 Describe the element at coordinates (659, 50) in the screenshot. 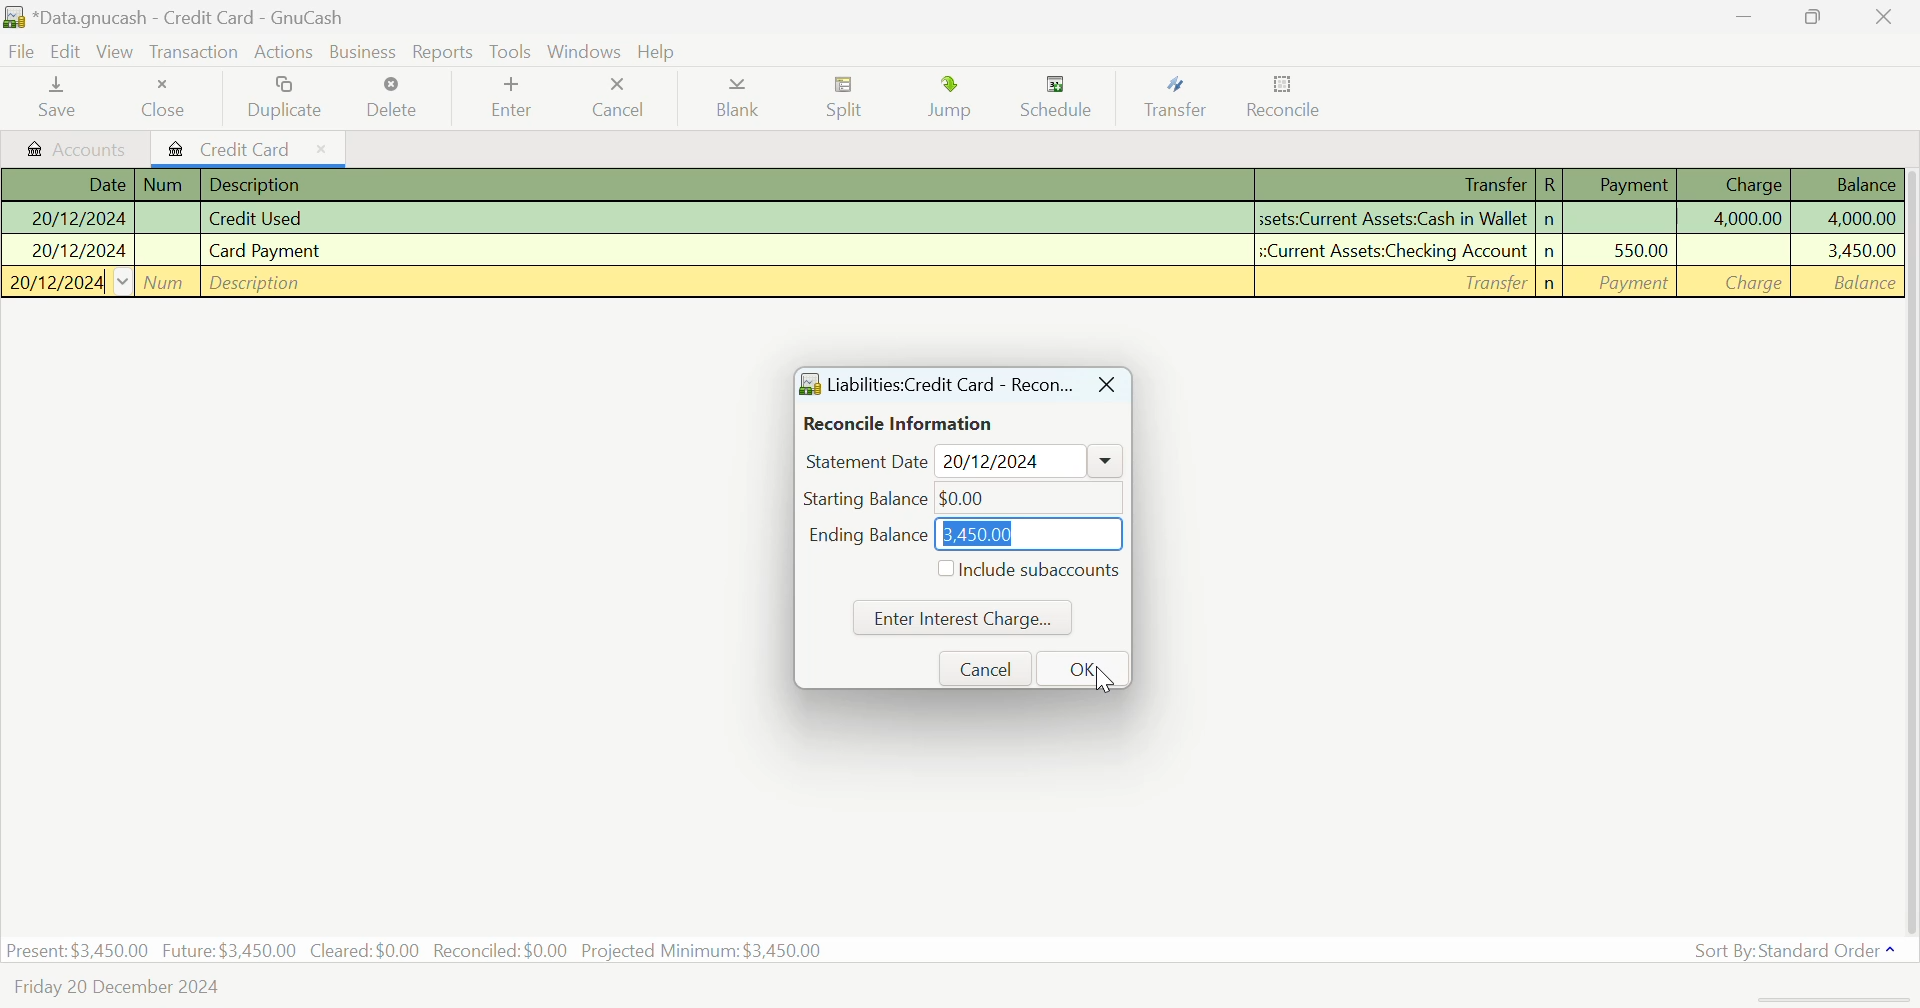

I see `Help` at that location.